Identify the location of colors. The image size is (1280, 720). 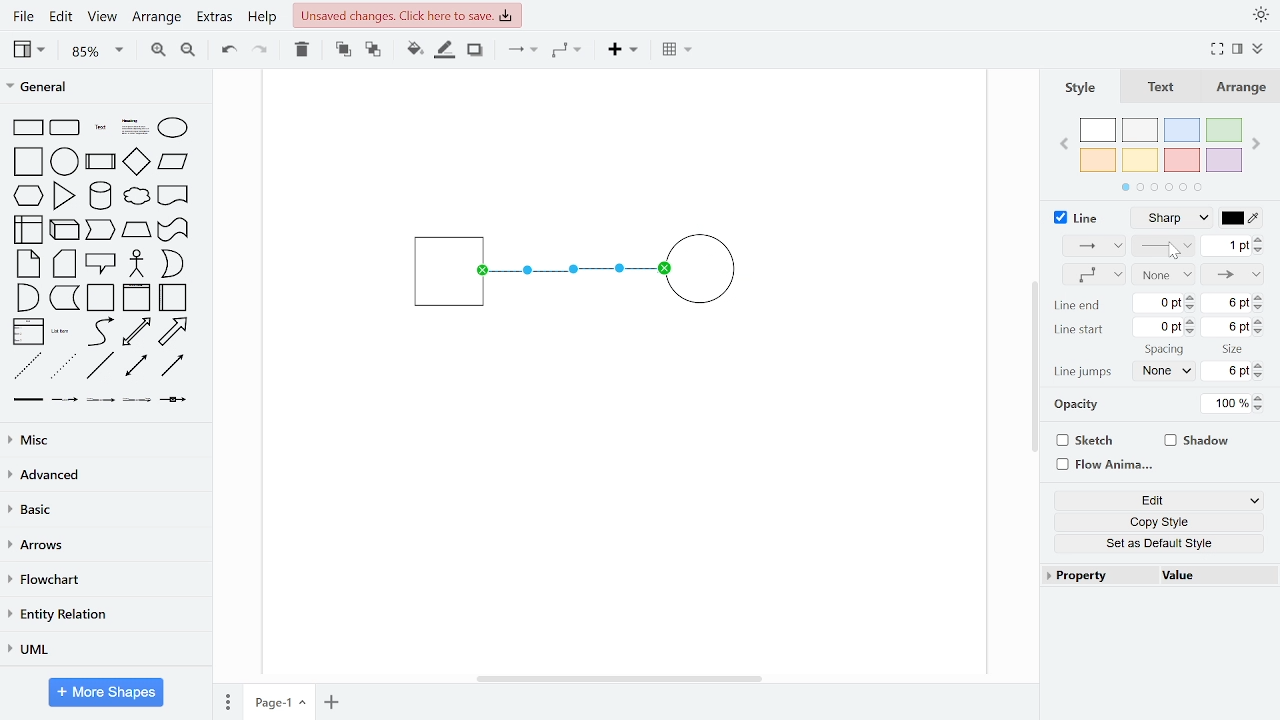
(1162, 151).